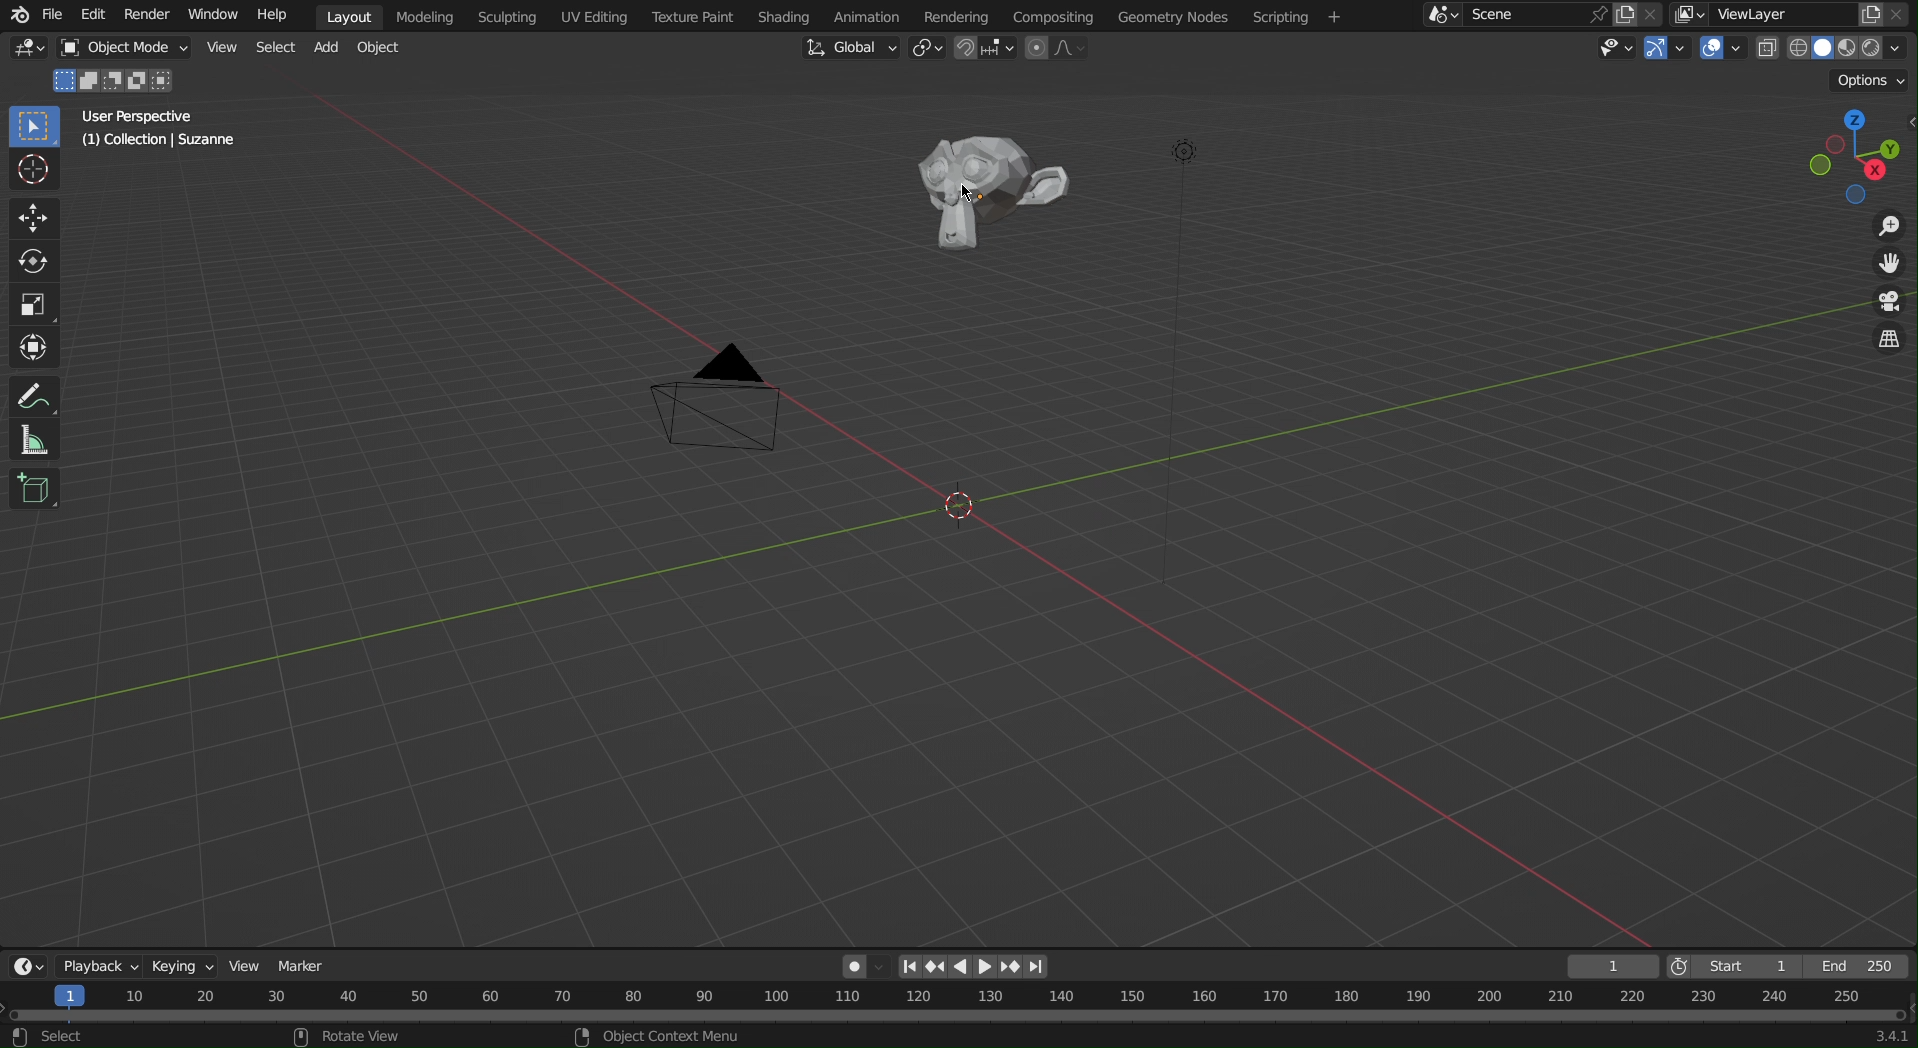 Image resolution: width=1918 pixels, height=1048 pixels. What do you see at coordinates (672, 1035) in the screenshot?
I see `Object Context Menu` at bounding box center [672, 1035].